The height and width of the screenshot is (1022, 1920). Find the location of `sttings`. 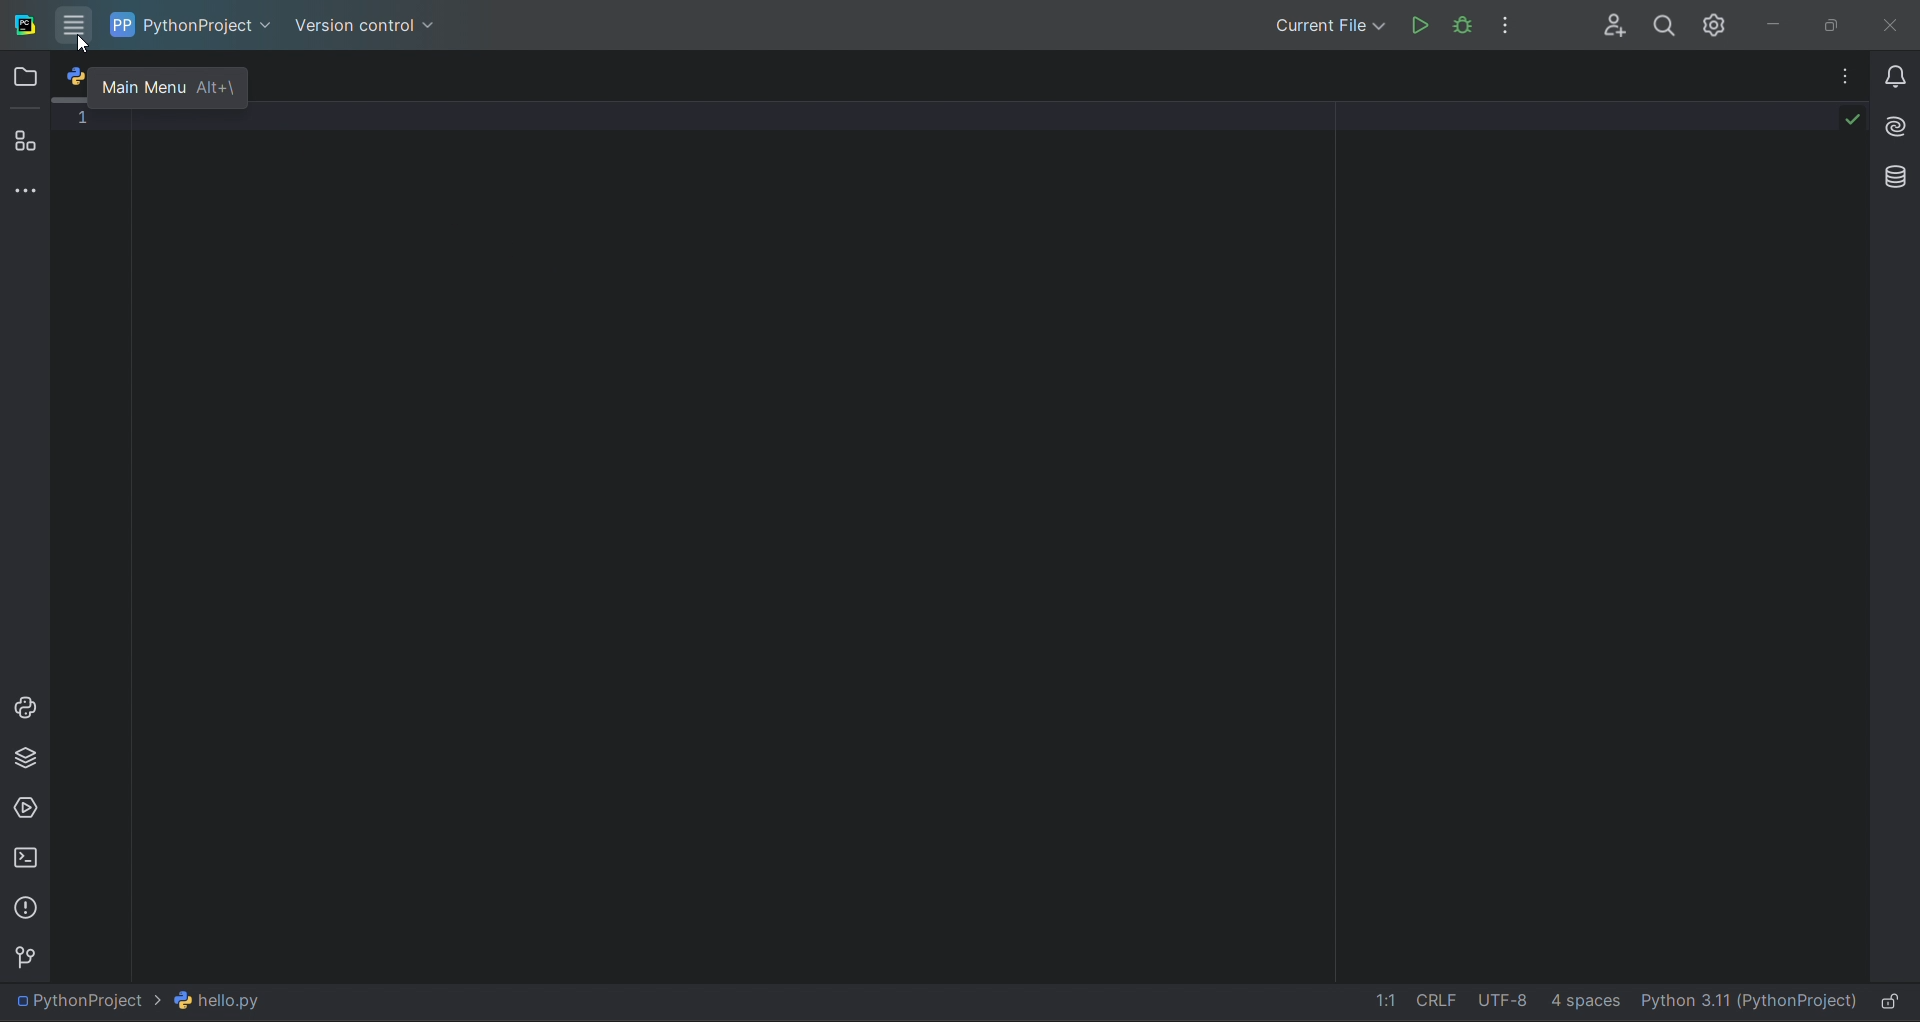

sttings is located at coordinates (1720, 24).